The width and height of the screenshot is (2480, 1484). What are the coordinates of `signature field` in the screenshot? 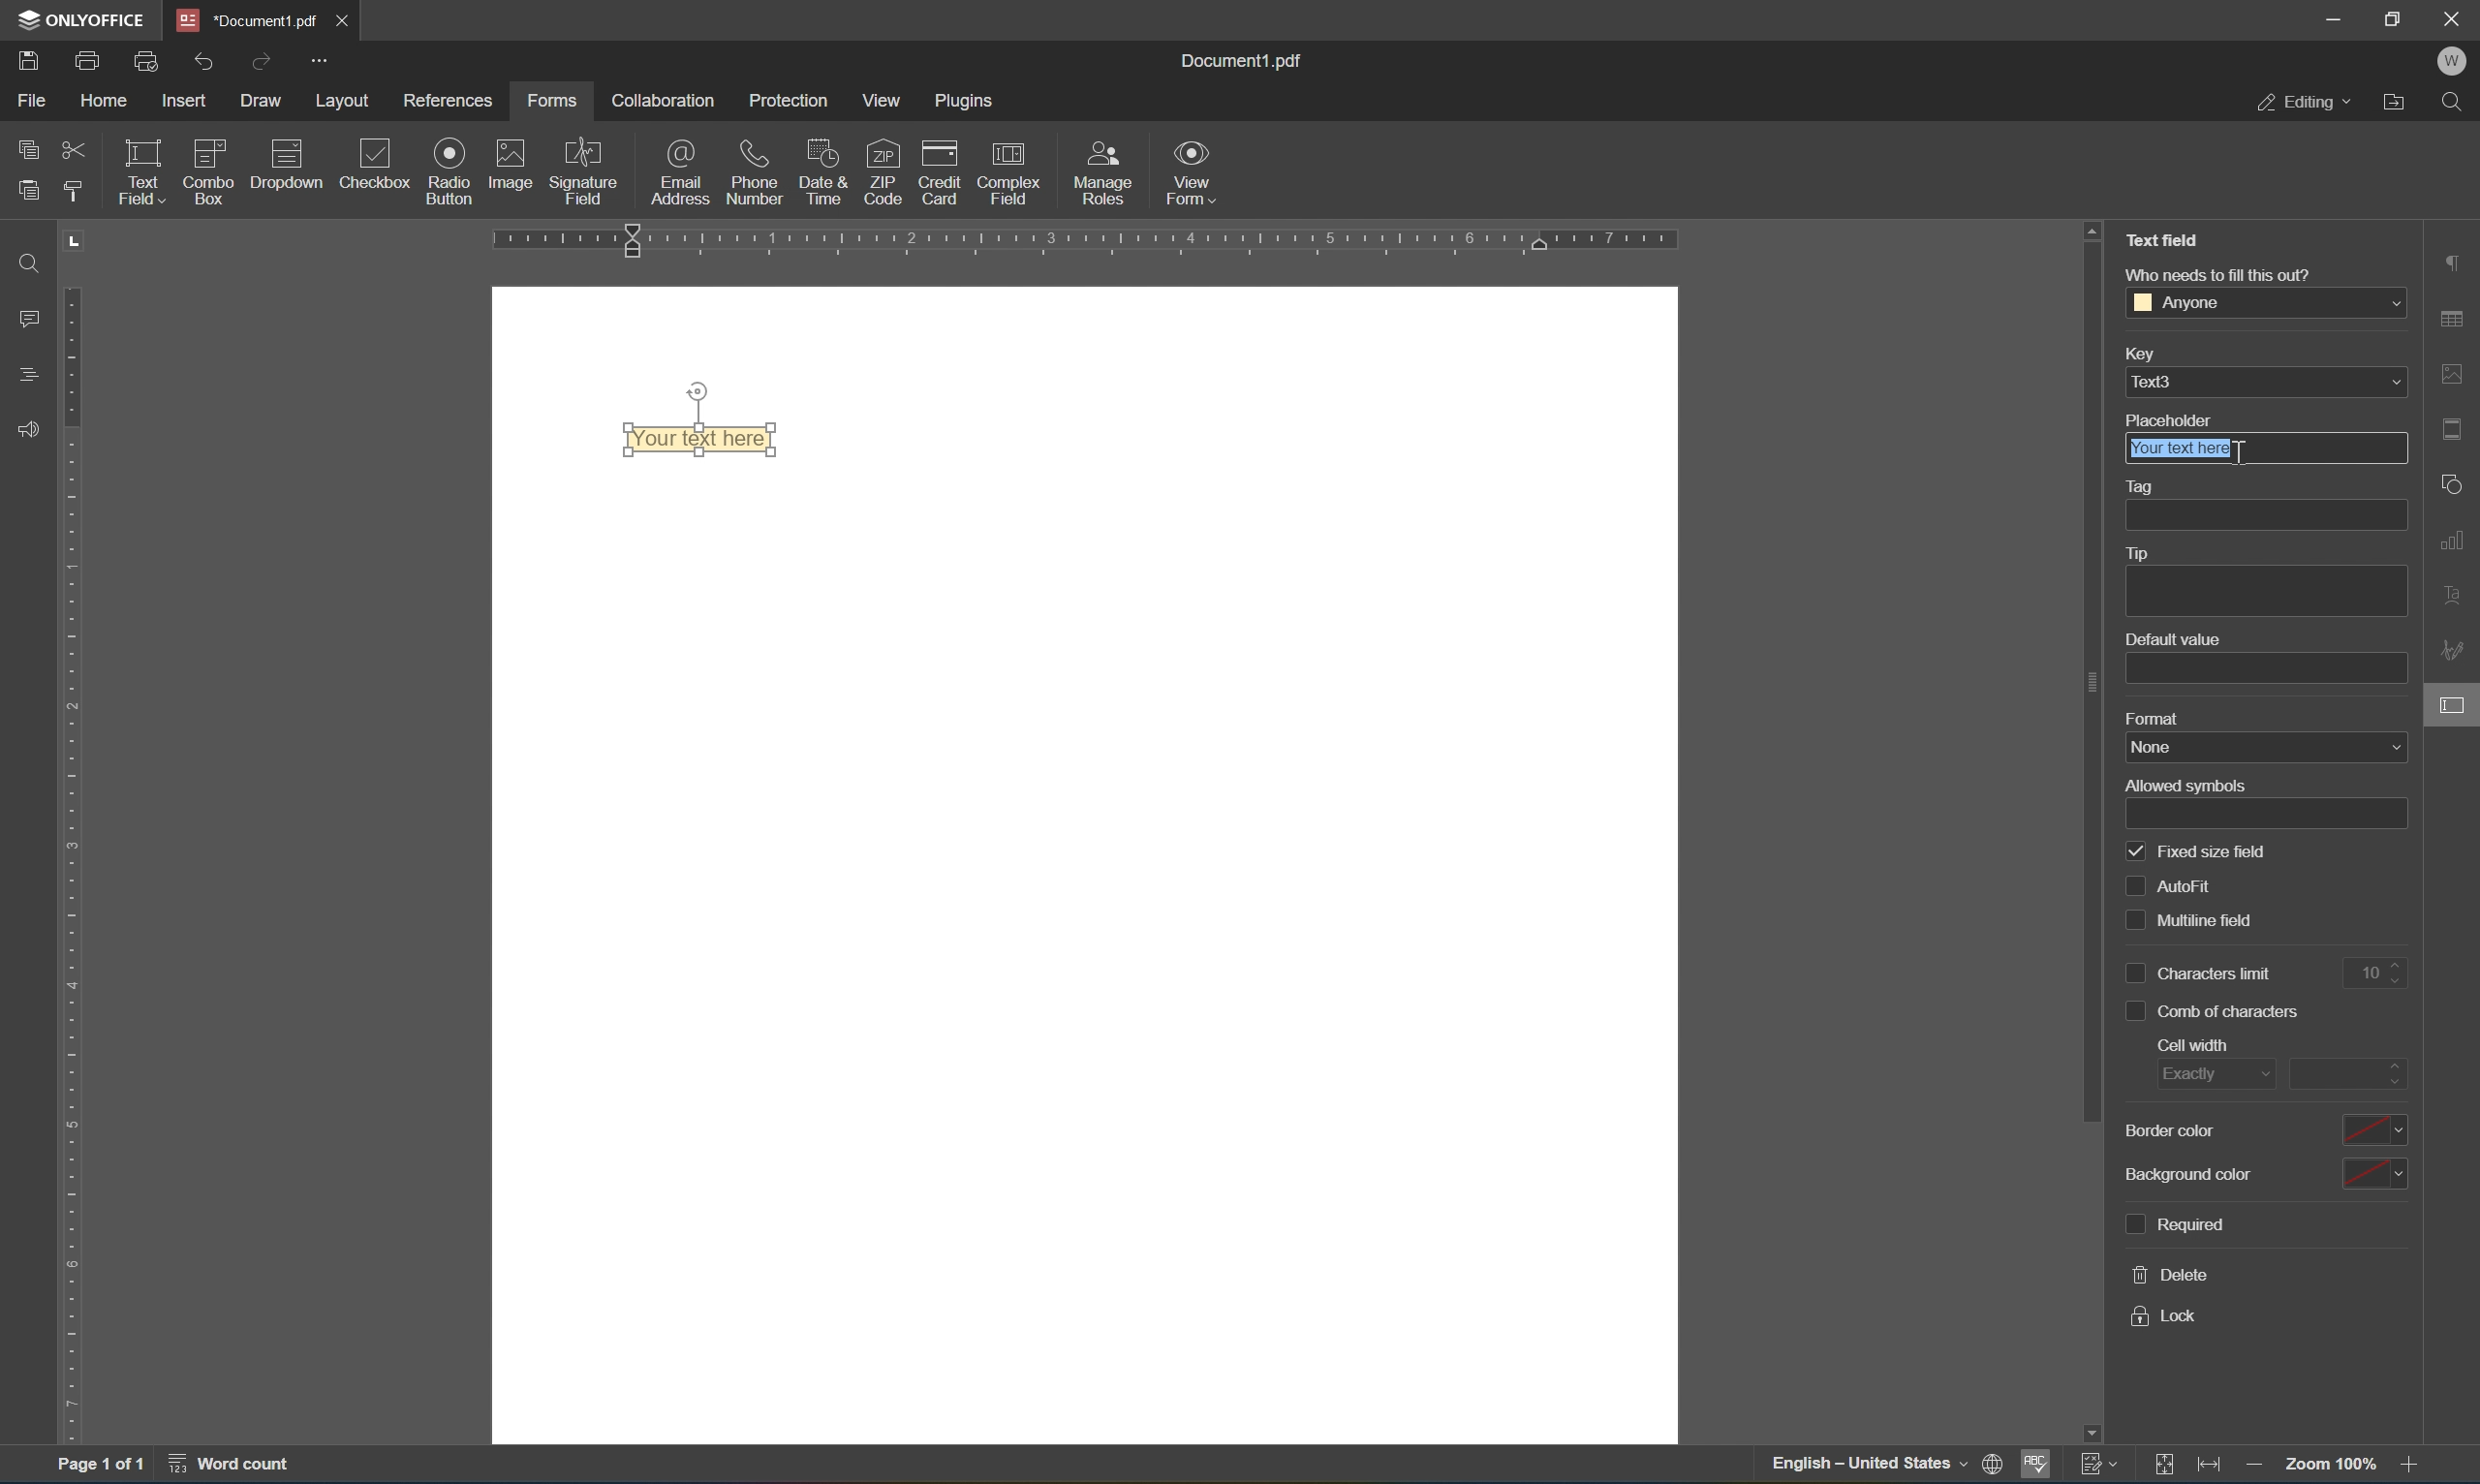 It's located at (591, 166).